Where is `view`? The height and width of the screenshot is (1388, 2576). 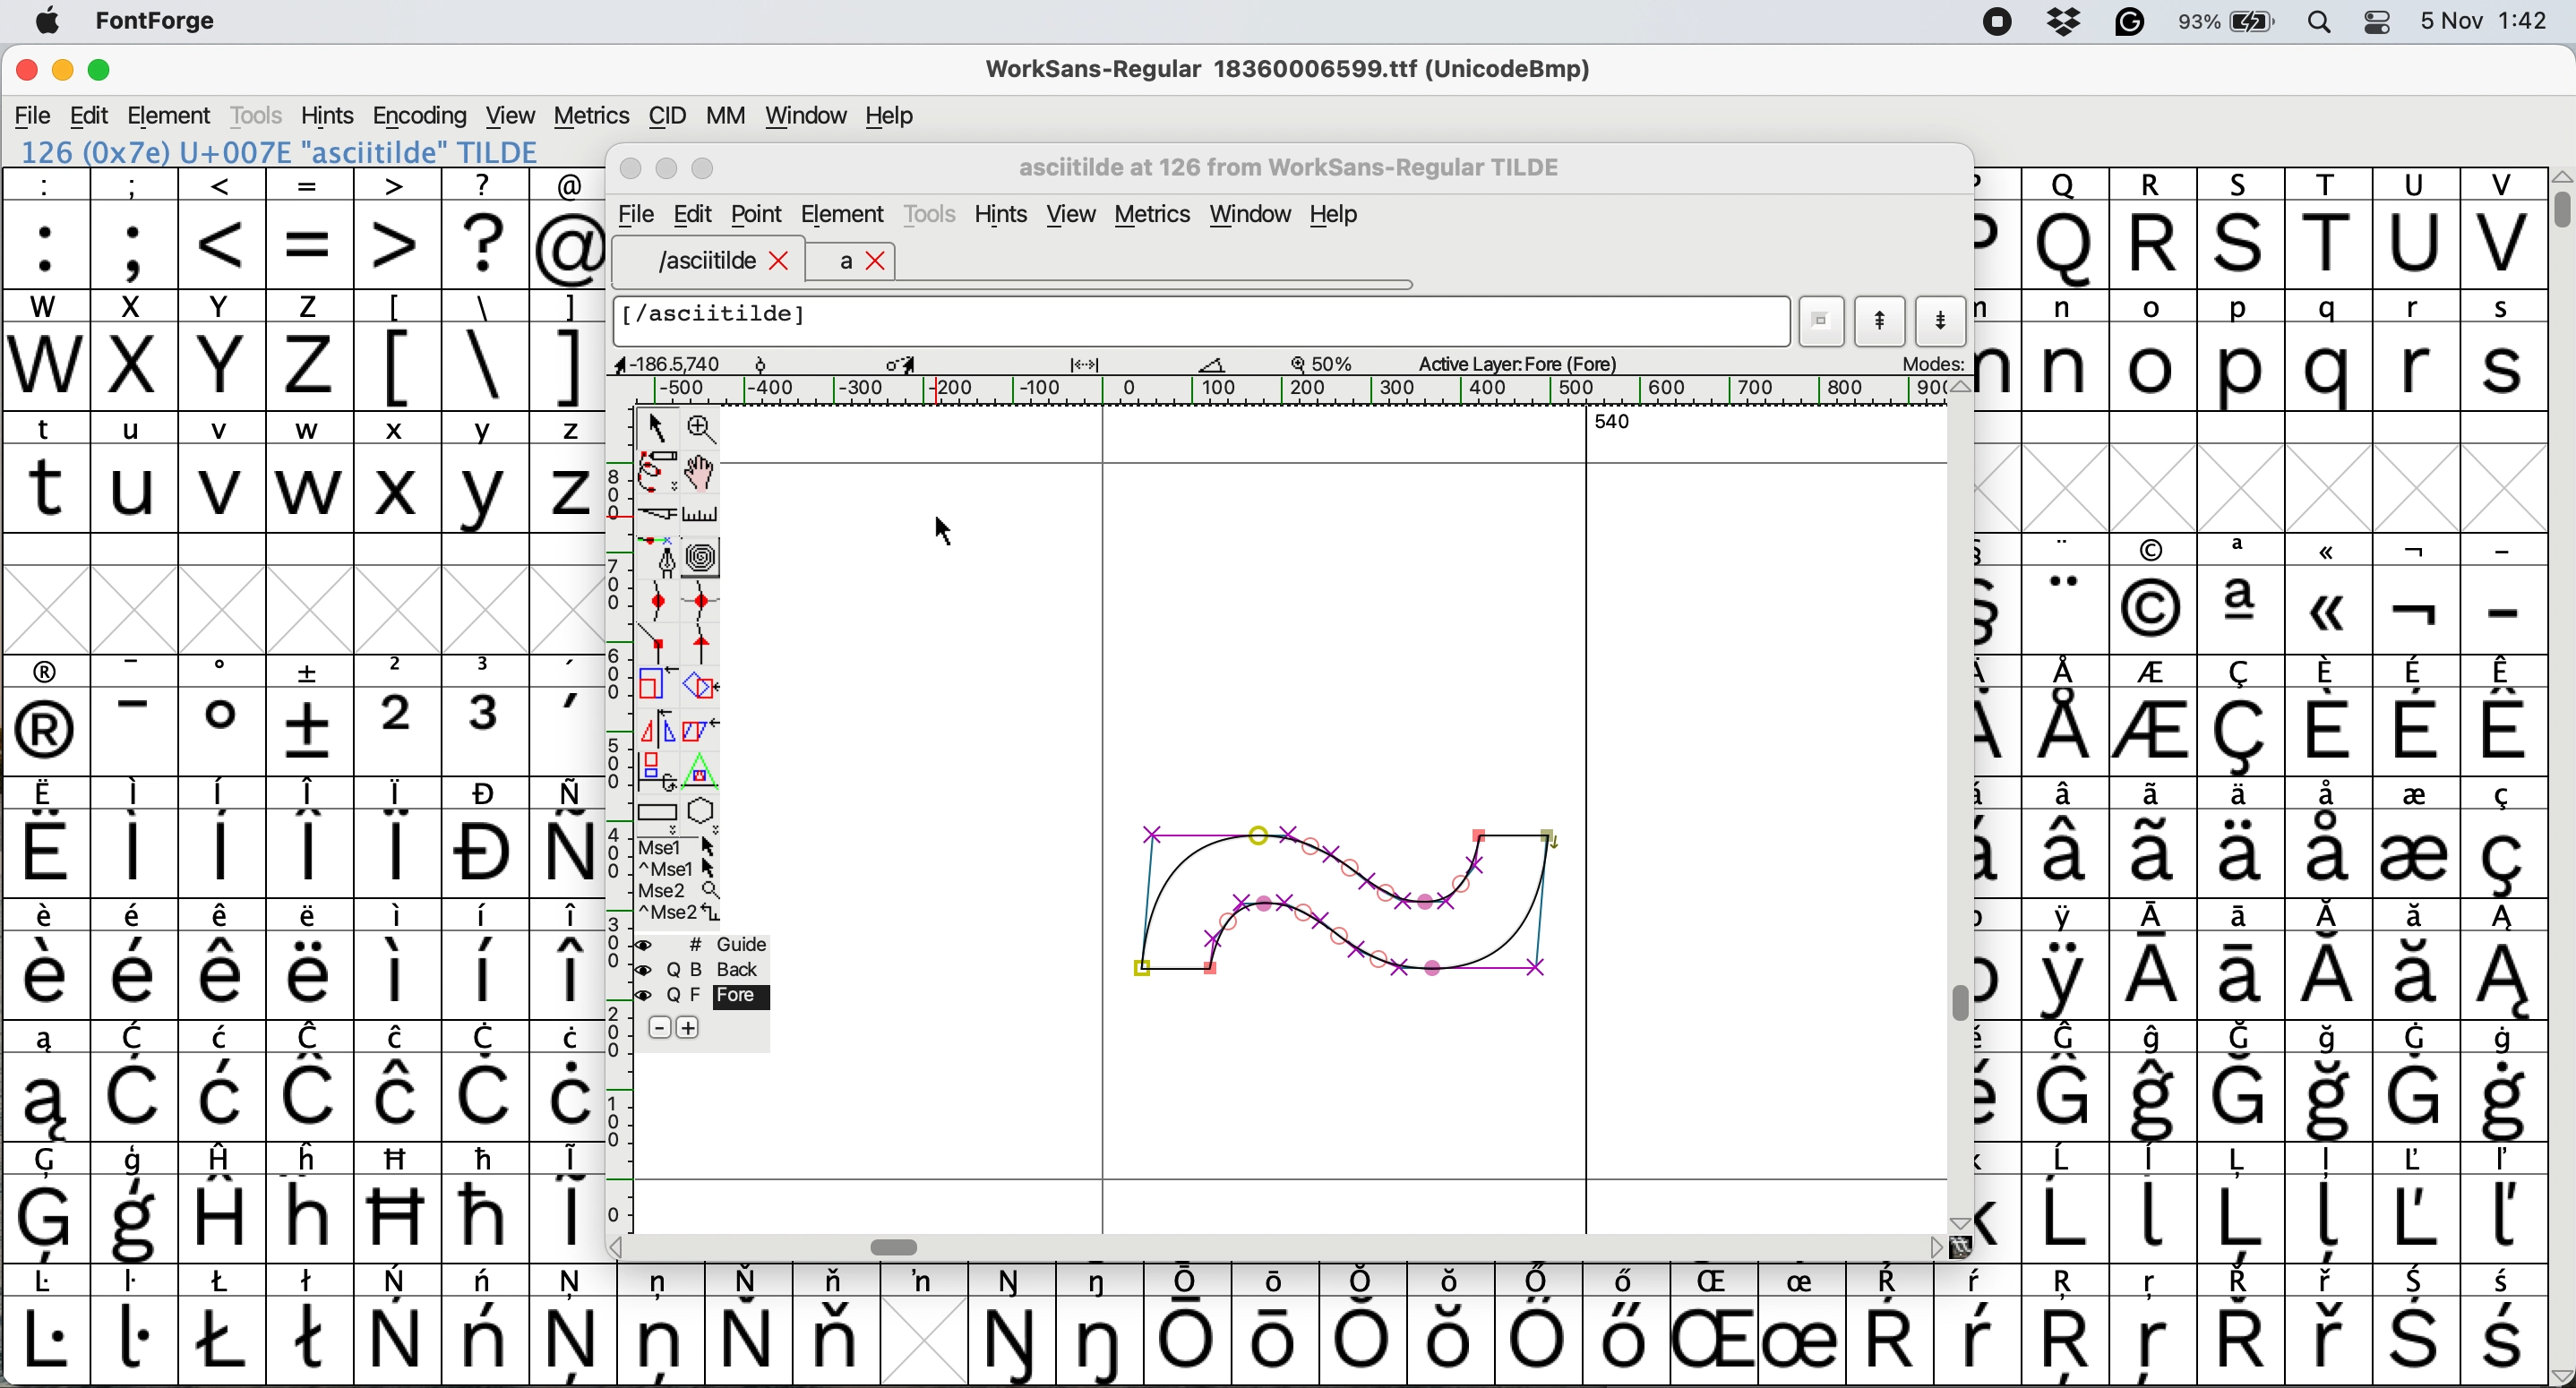 view is located at coordinates (1070, 215).